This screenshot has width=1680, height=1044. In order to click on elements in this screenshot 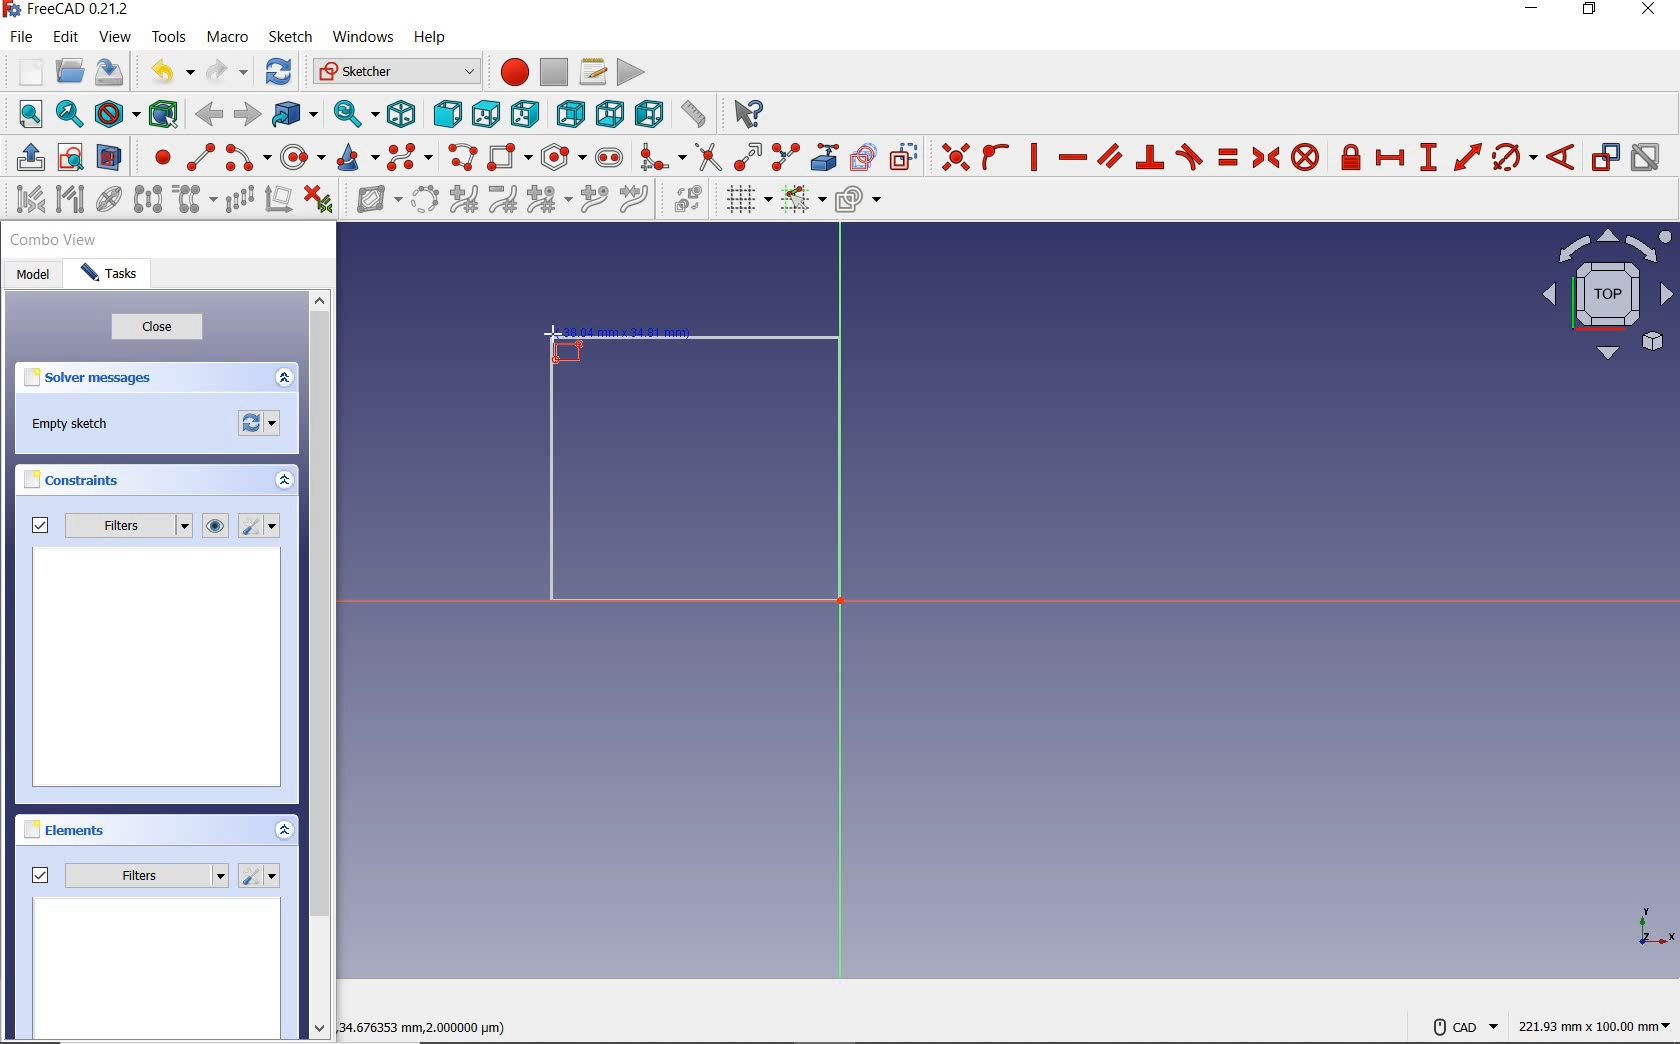, I will do `click(66, 829)`.